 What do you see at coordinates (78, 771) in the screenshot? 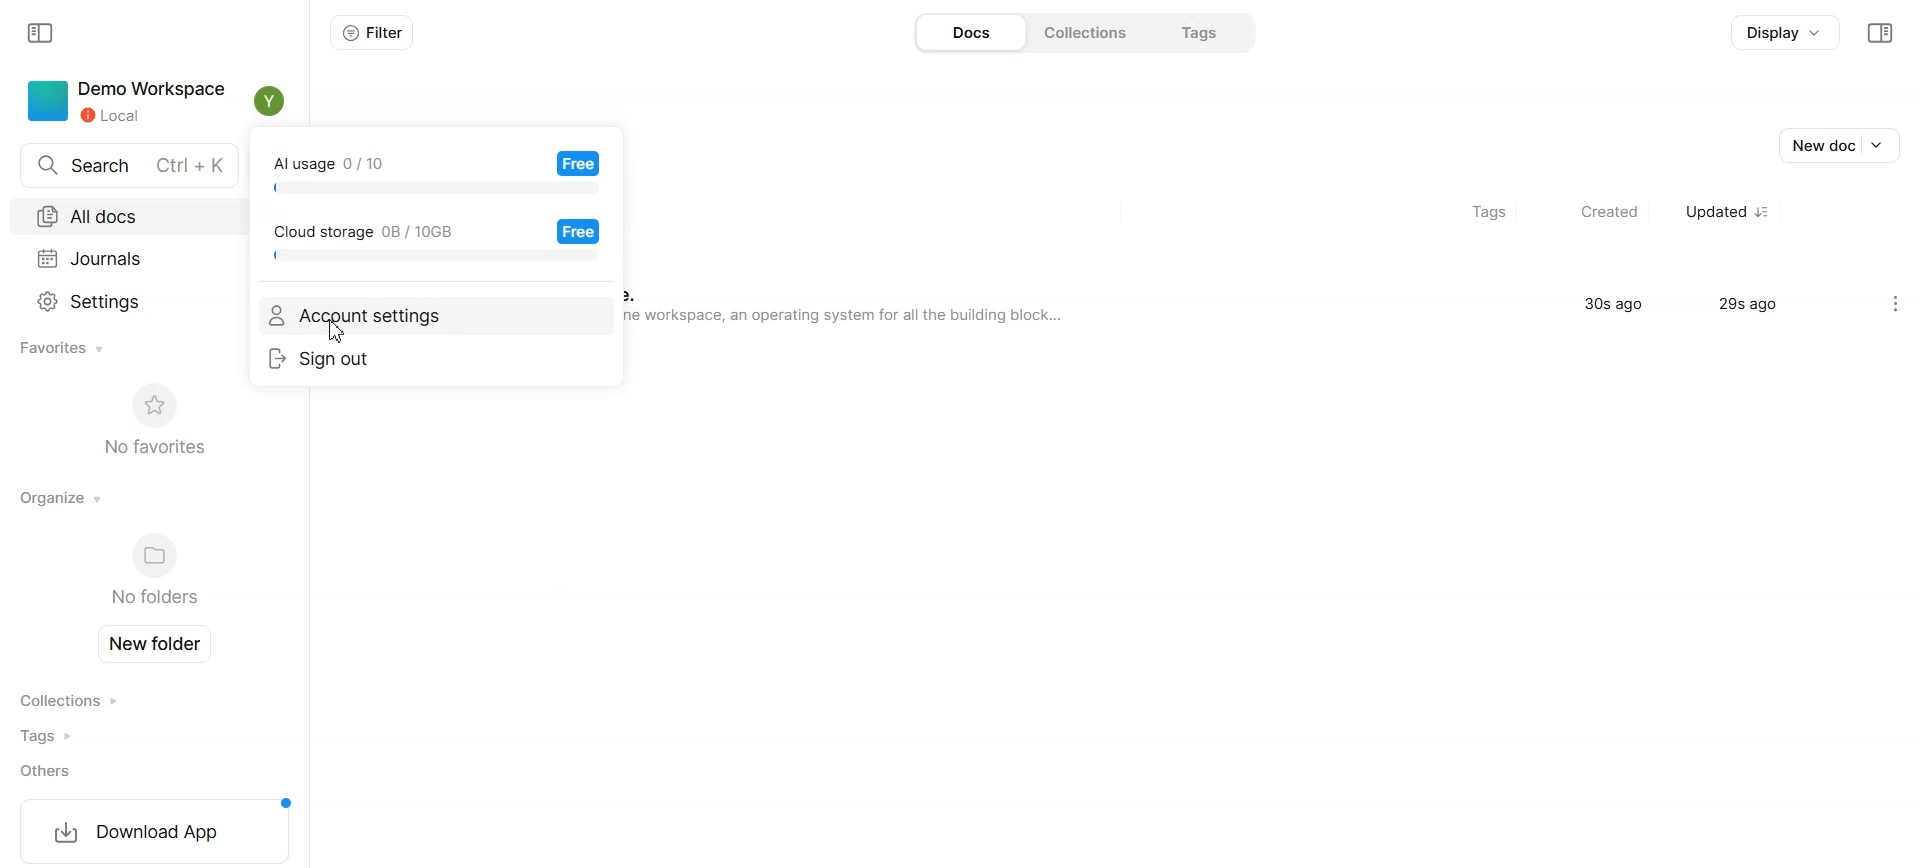
I see `Others` at bounding box center [78, 771].